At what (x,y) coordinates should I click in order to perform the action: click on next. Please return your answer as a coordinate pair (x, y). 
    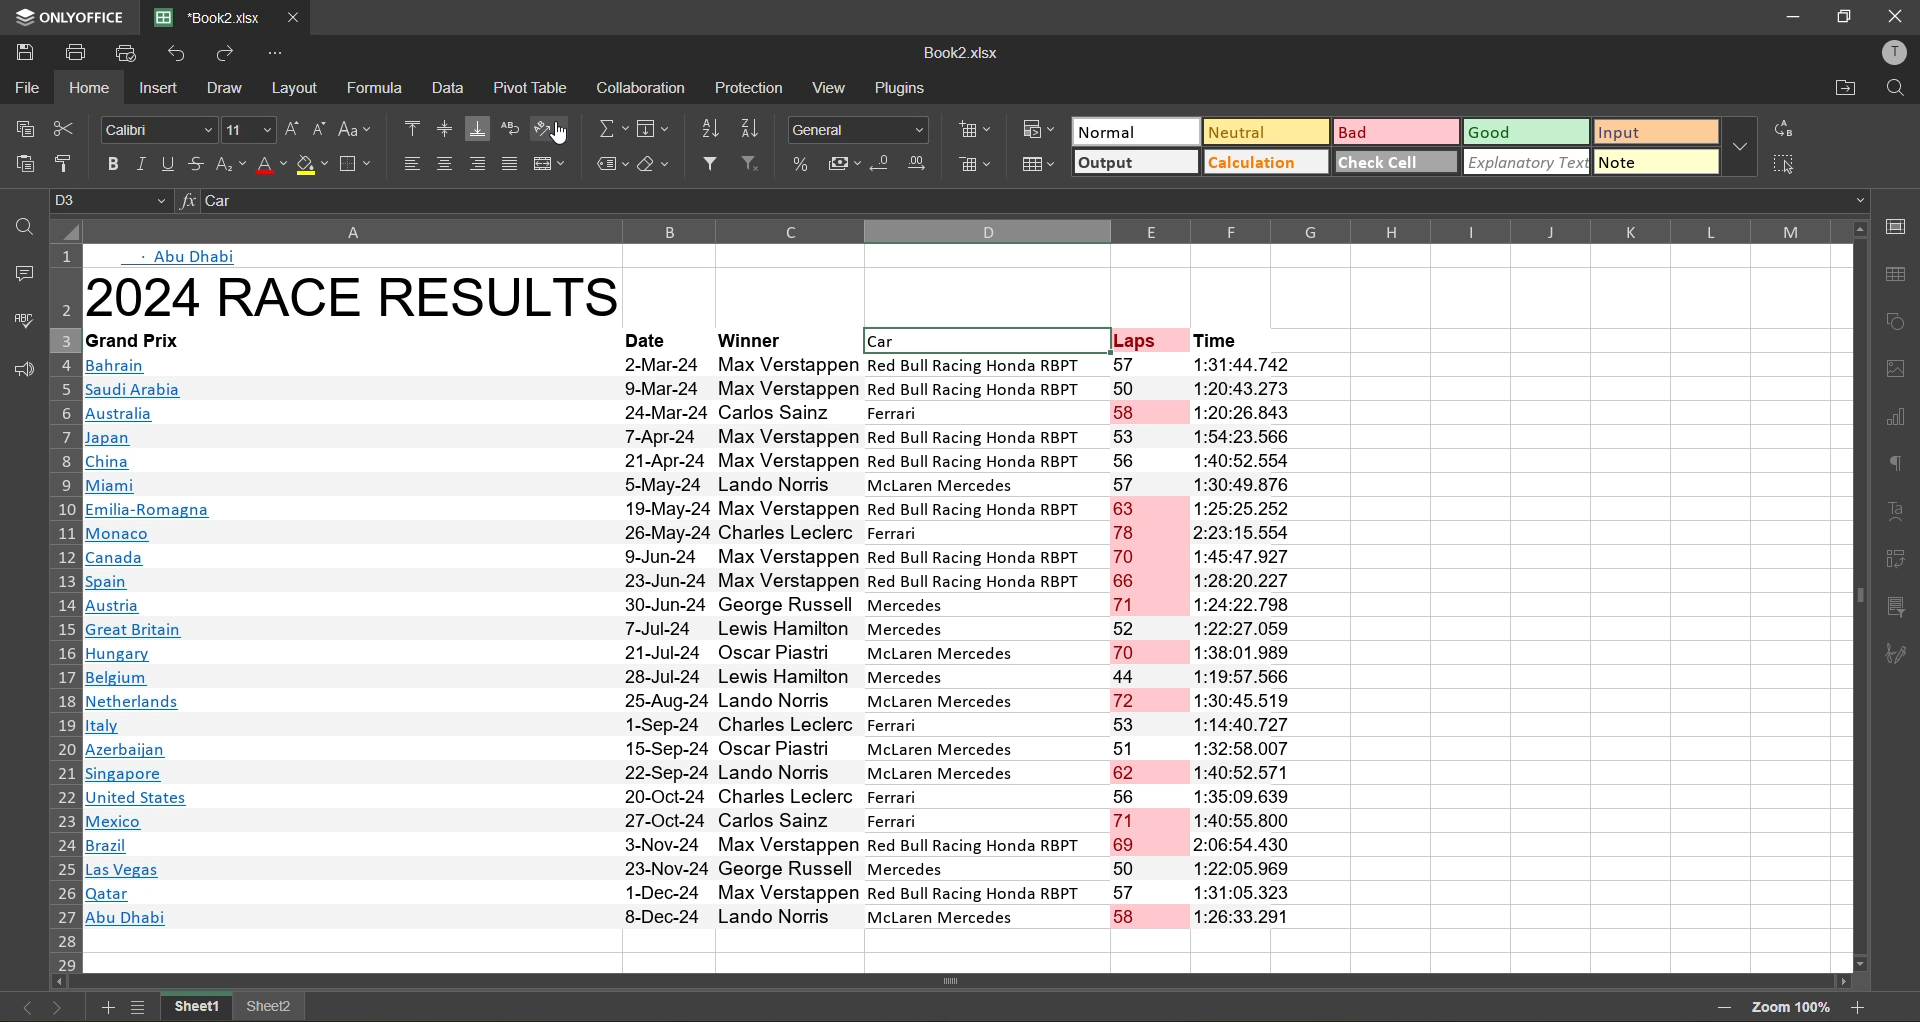
    Looking at the image, I should click on (61, 1007).